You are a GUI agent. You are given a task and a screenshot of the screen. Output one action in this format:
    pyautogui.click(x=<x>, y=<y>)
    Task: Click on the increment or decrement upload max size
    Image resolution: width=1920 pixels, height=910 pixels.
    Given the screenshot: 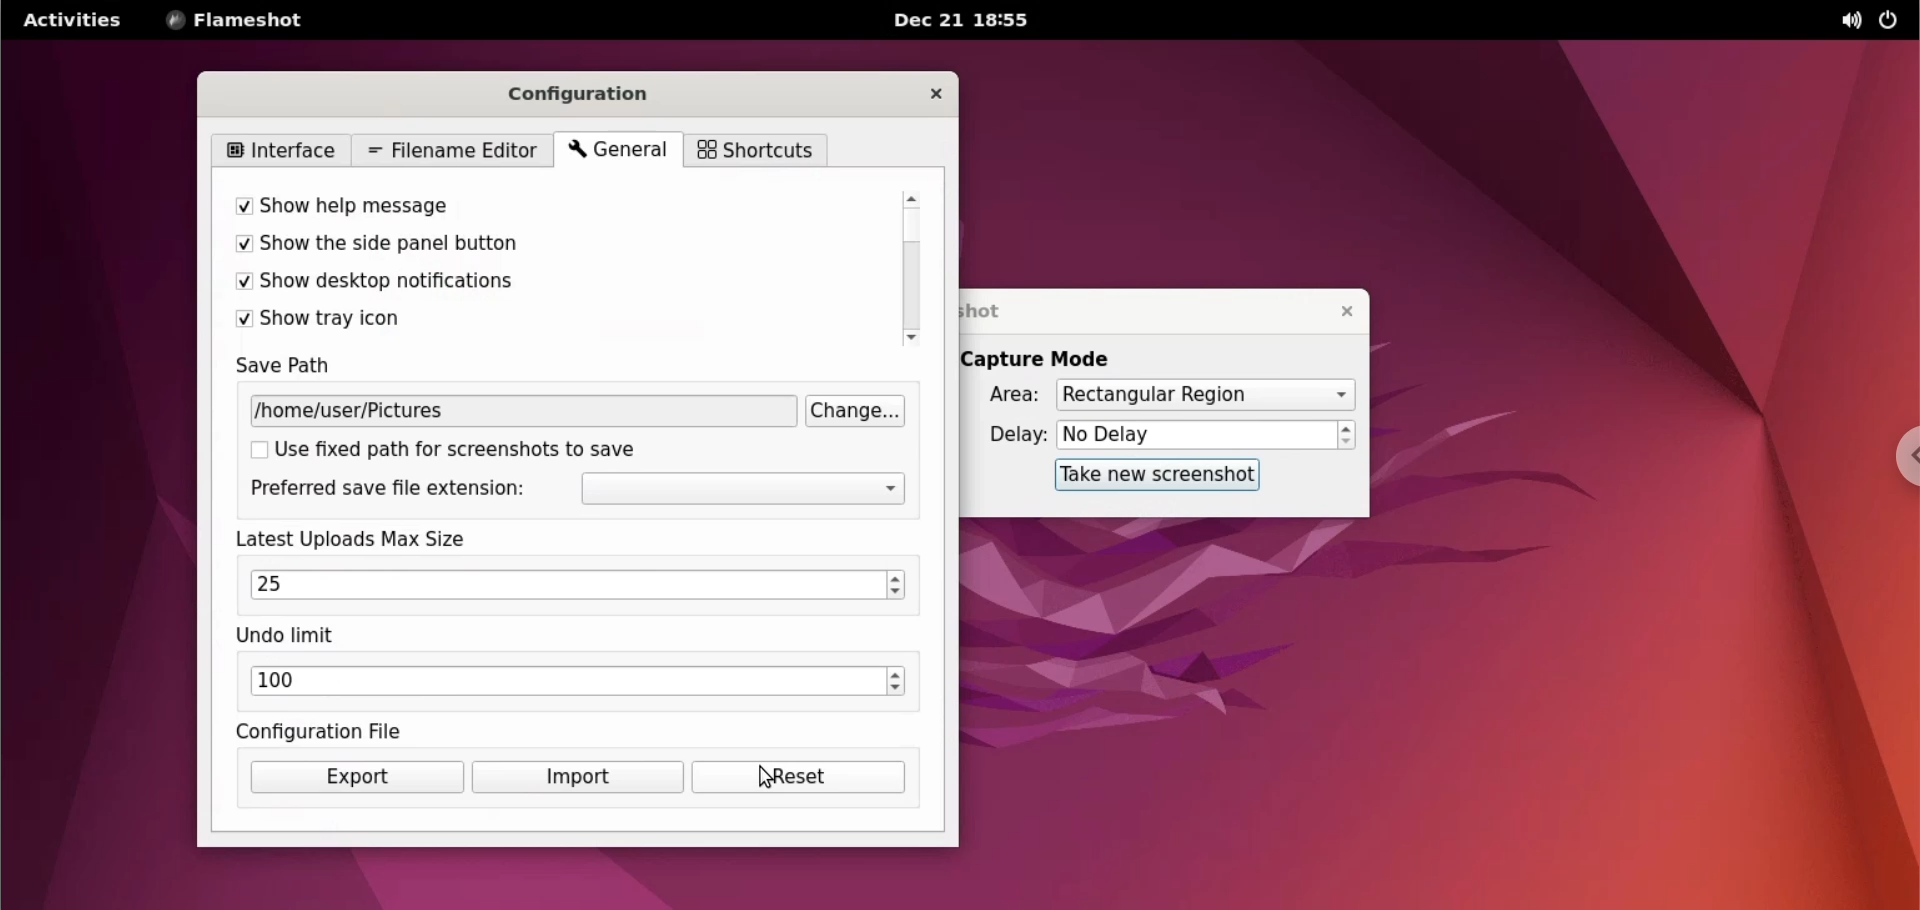 What is the action you would take?
    pyautogui.click(x=897, y=584)
    